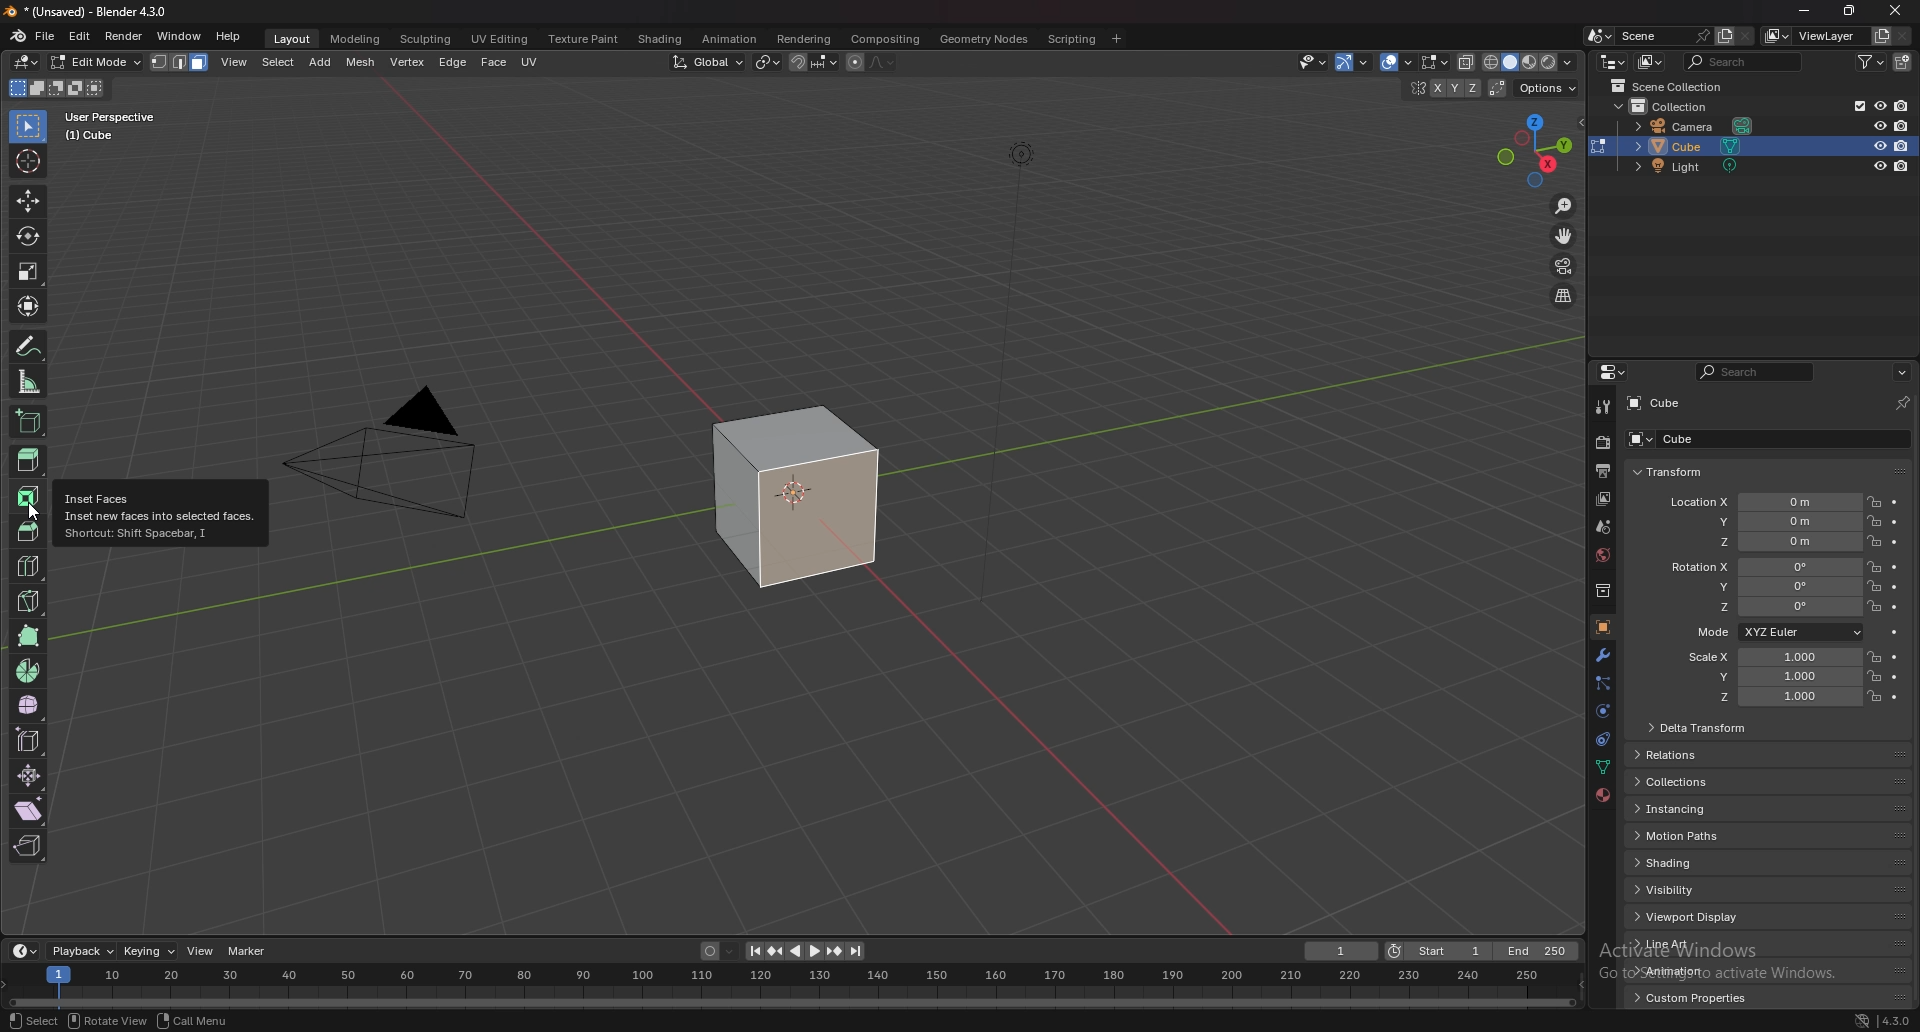  Describe the element at coordinates (28, 271) in the screenshot. I see `scale` at that location.